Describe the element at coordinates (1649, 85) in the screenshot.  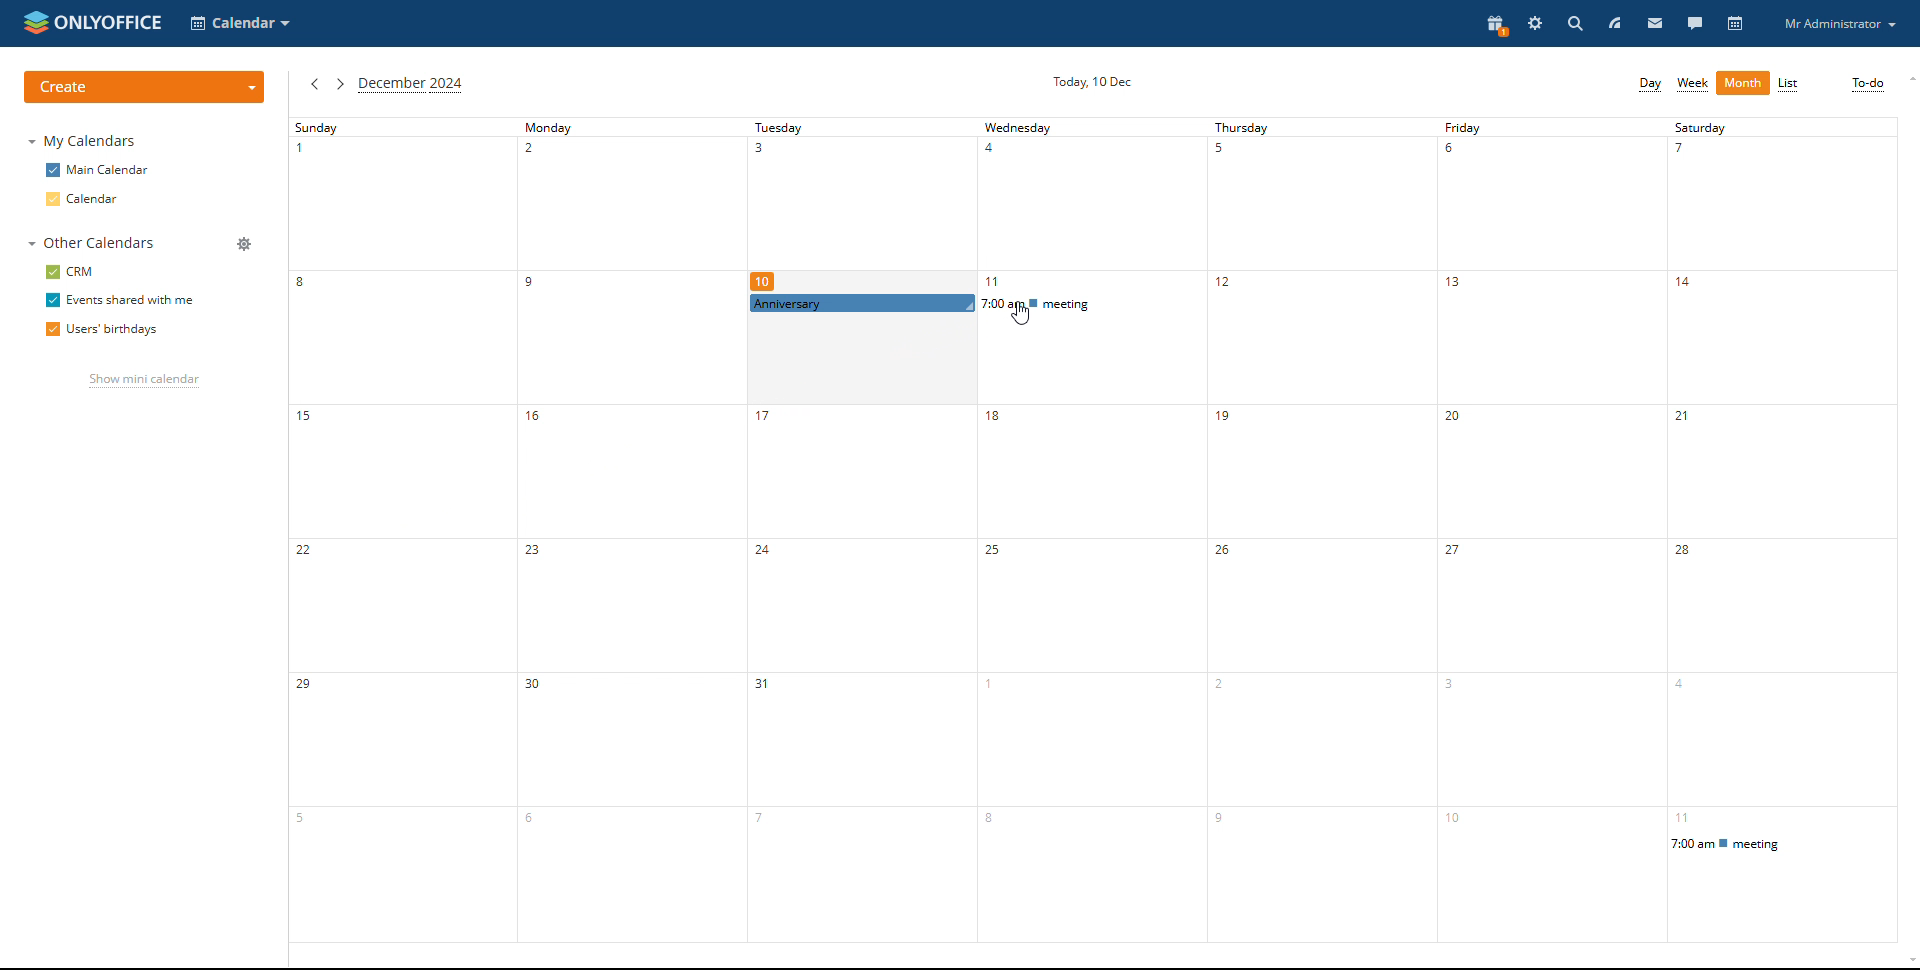
I see `day view` at that location.